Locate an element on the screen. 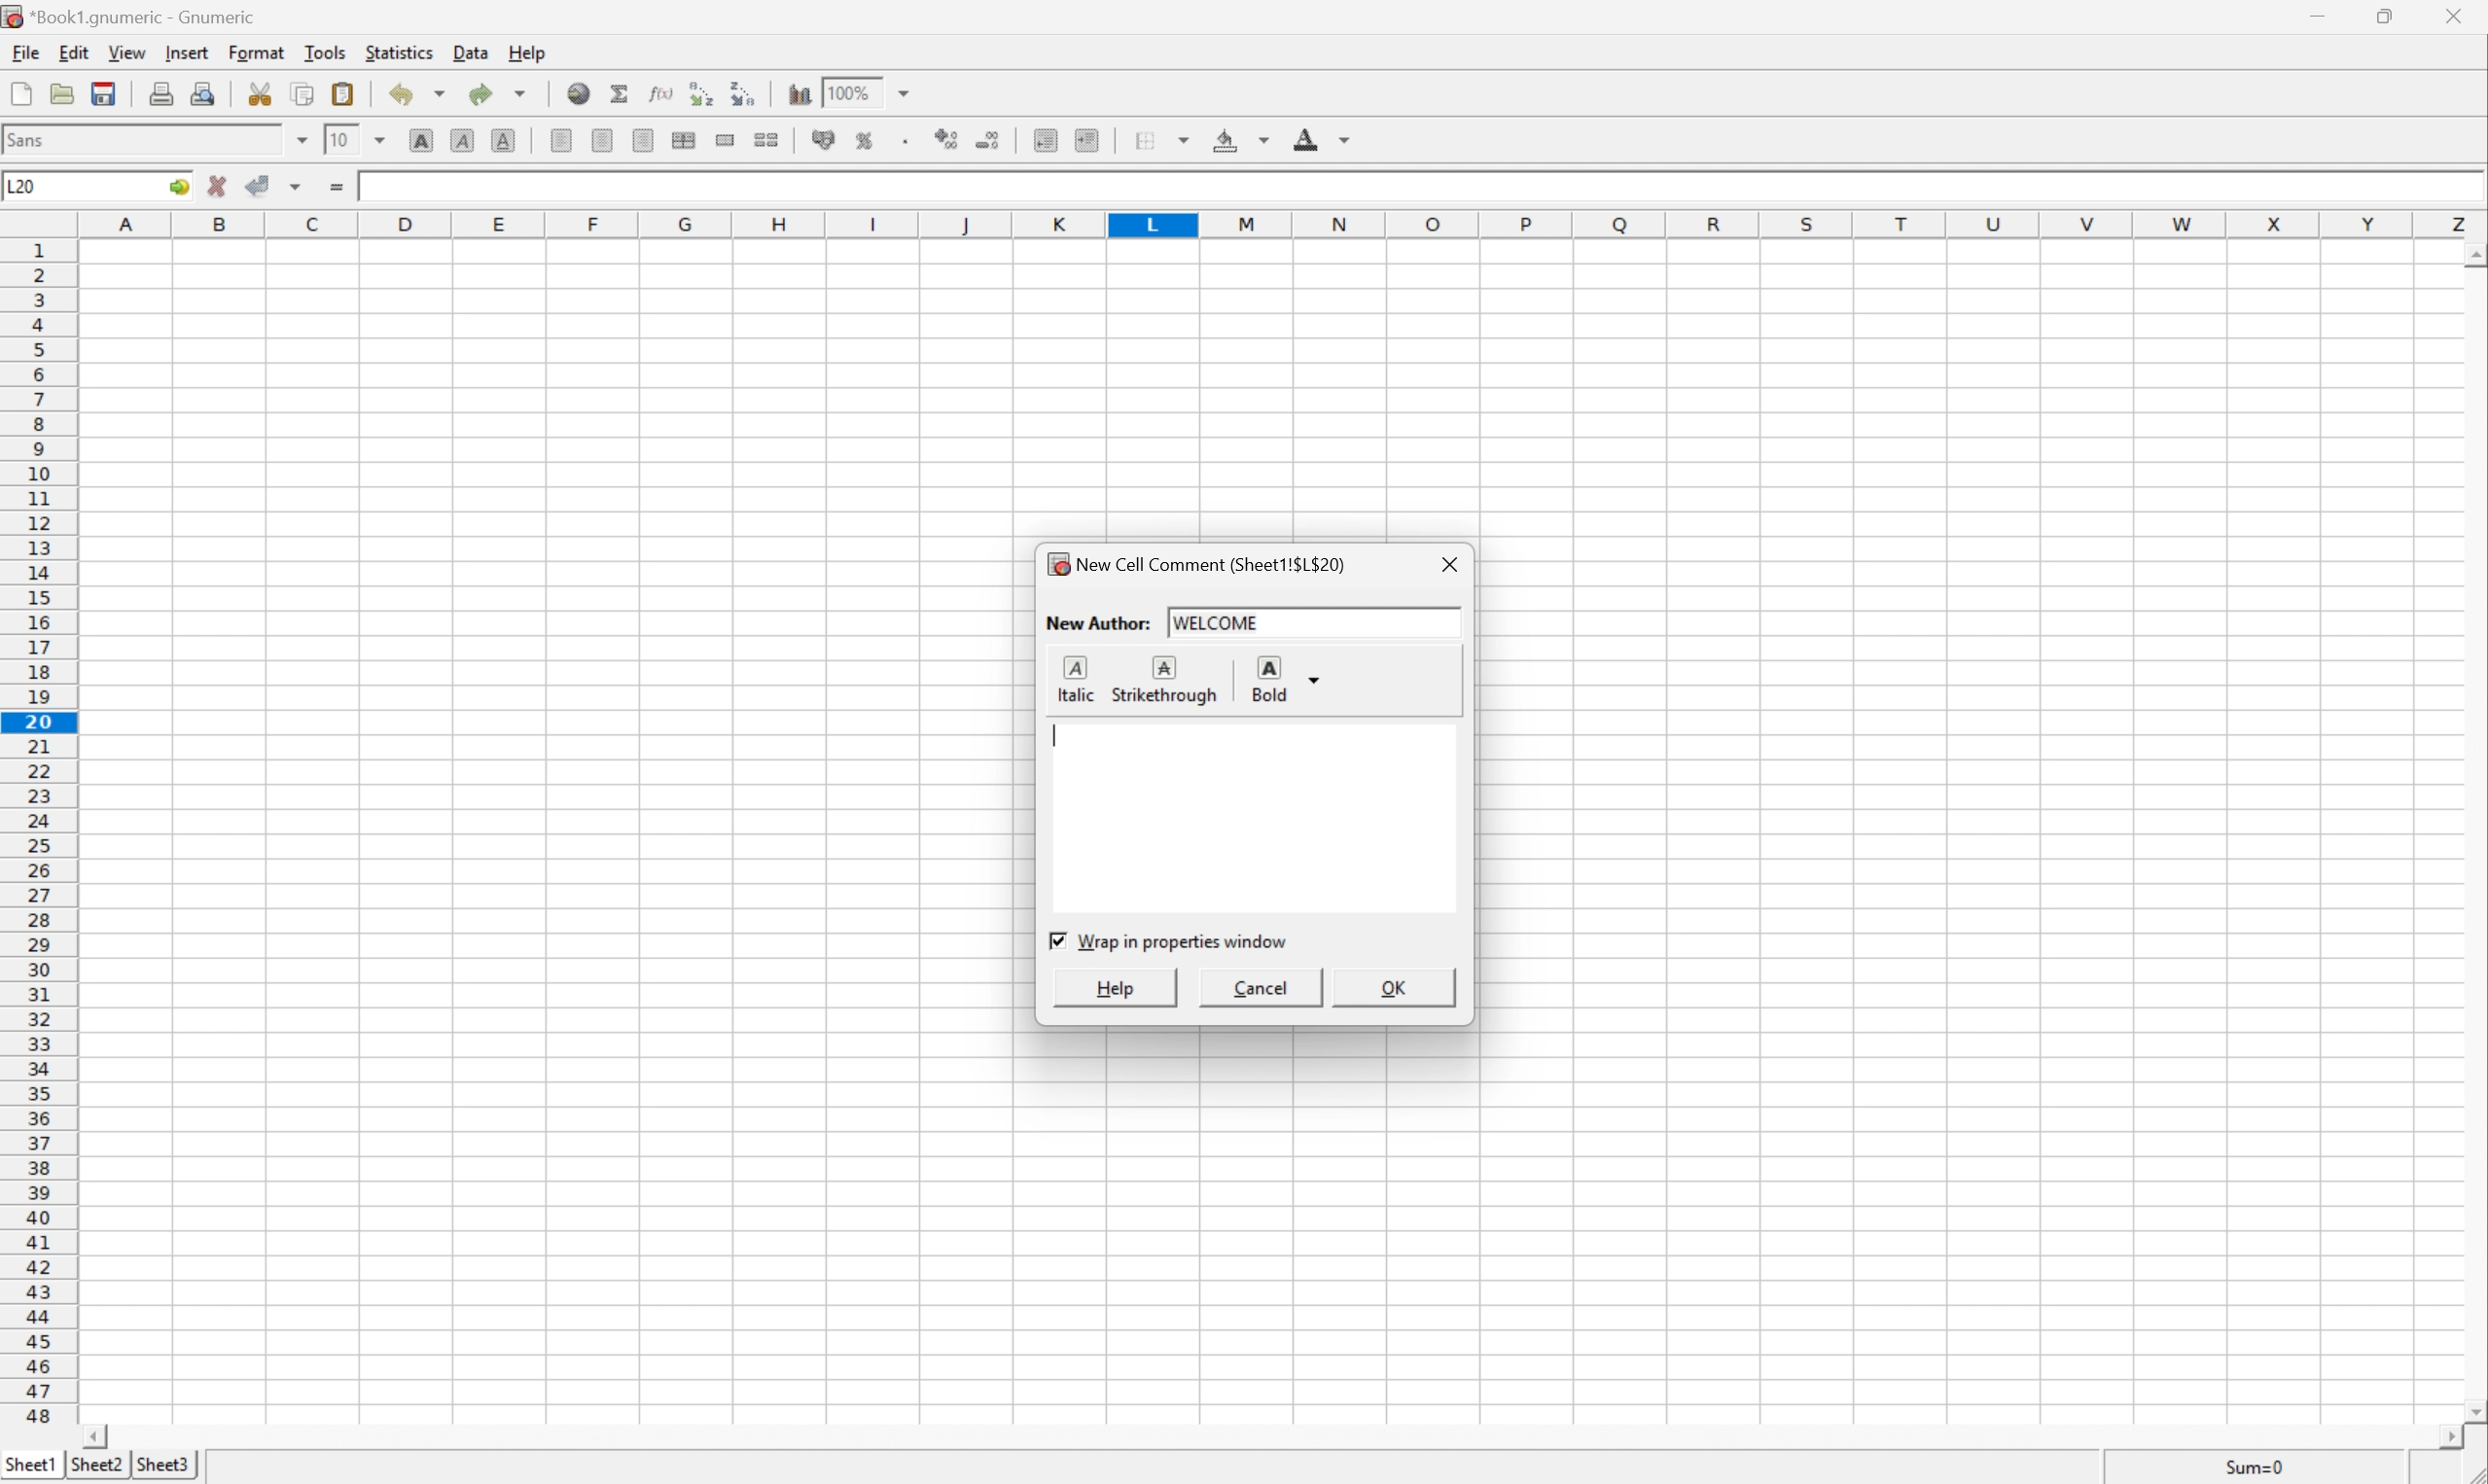 This screenshot has height=1484, width=2488. Foreground is located at coordinates (1323, 138).